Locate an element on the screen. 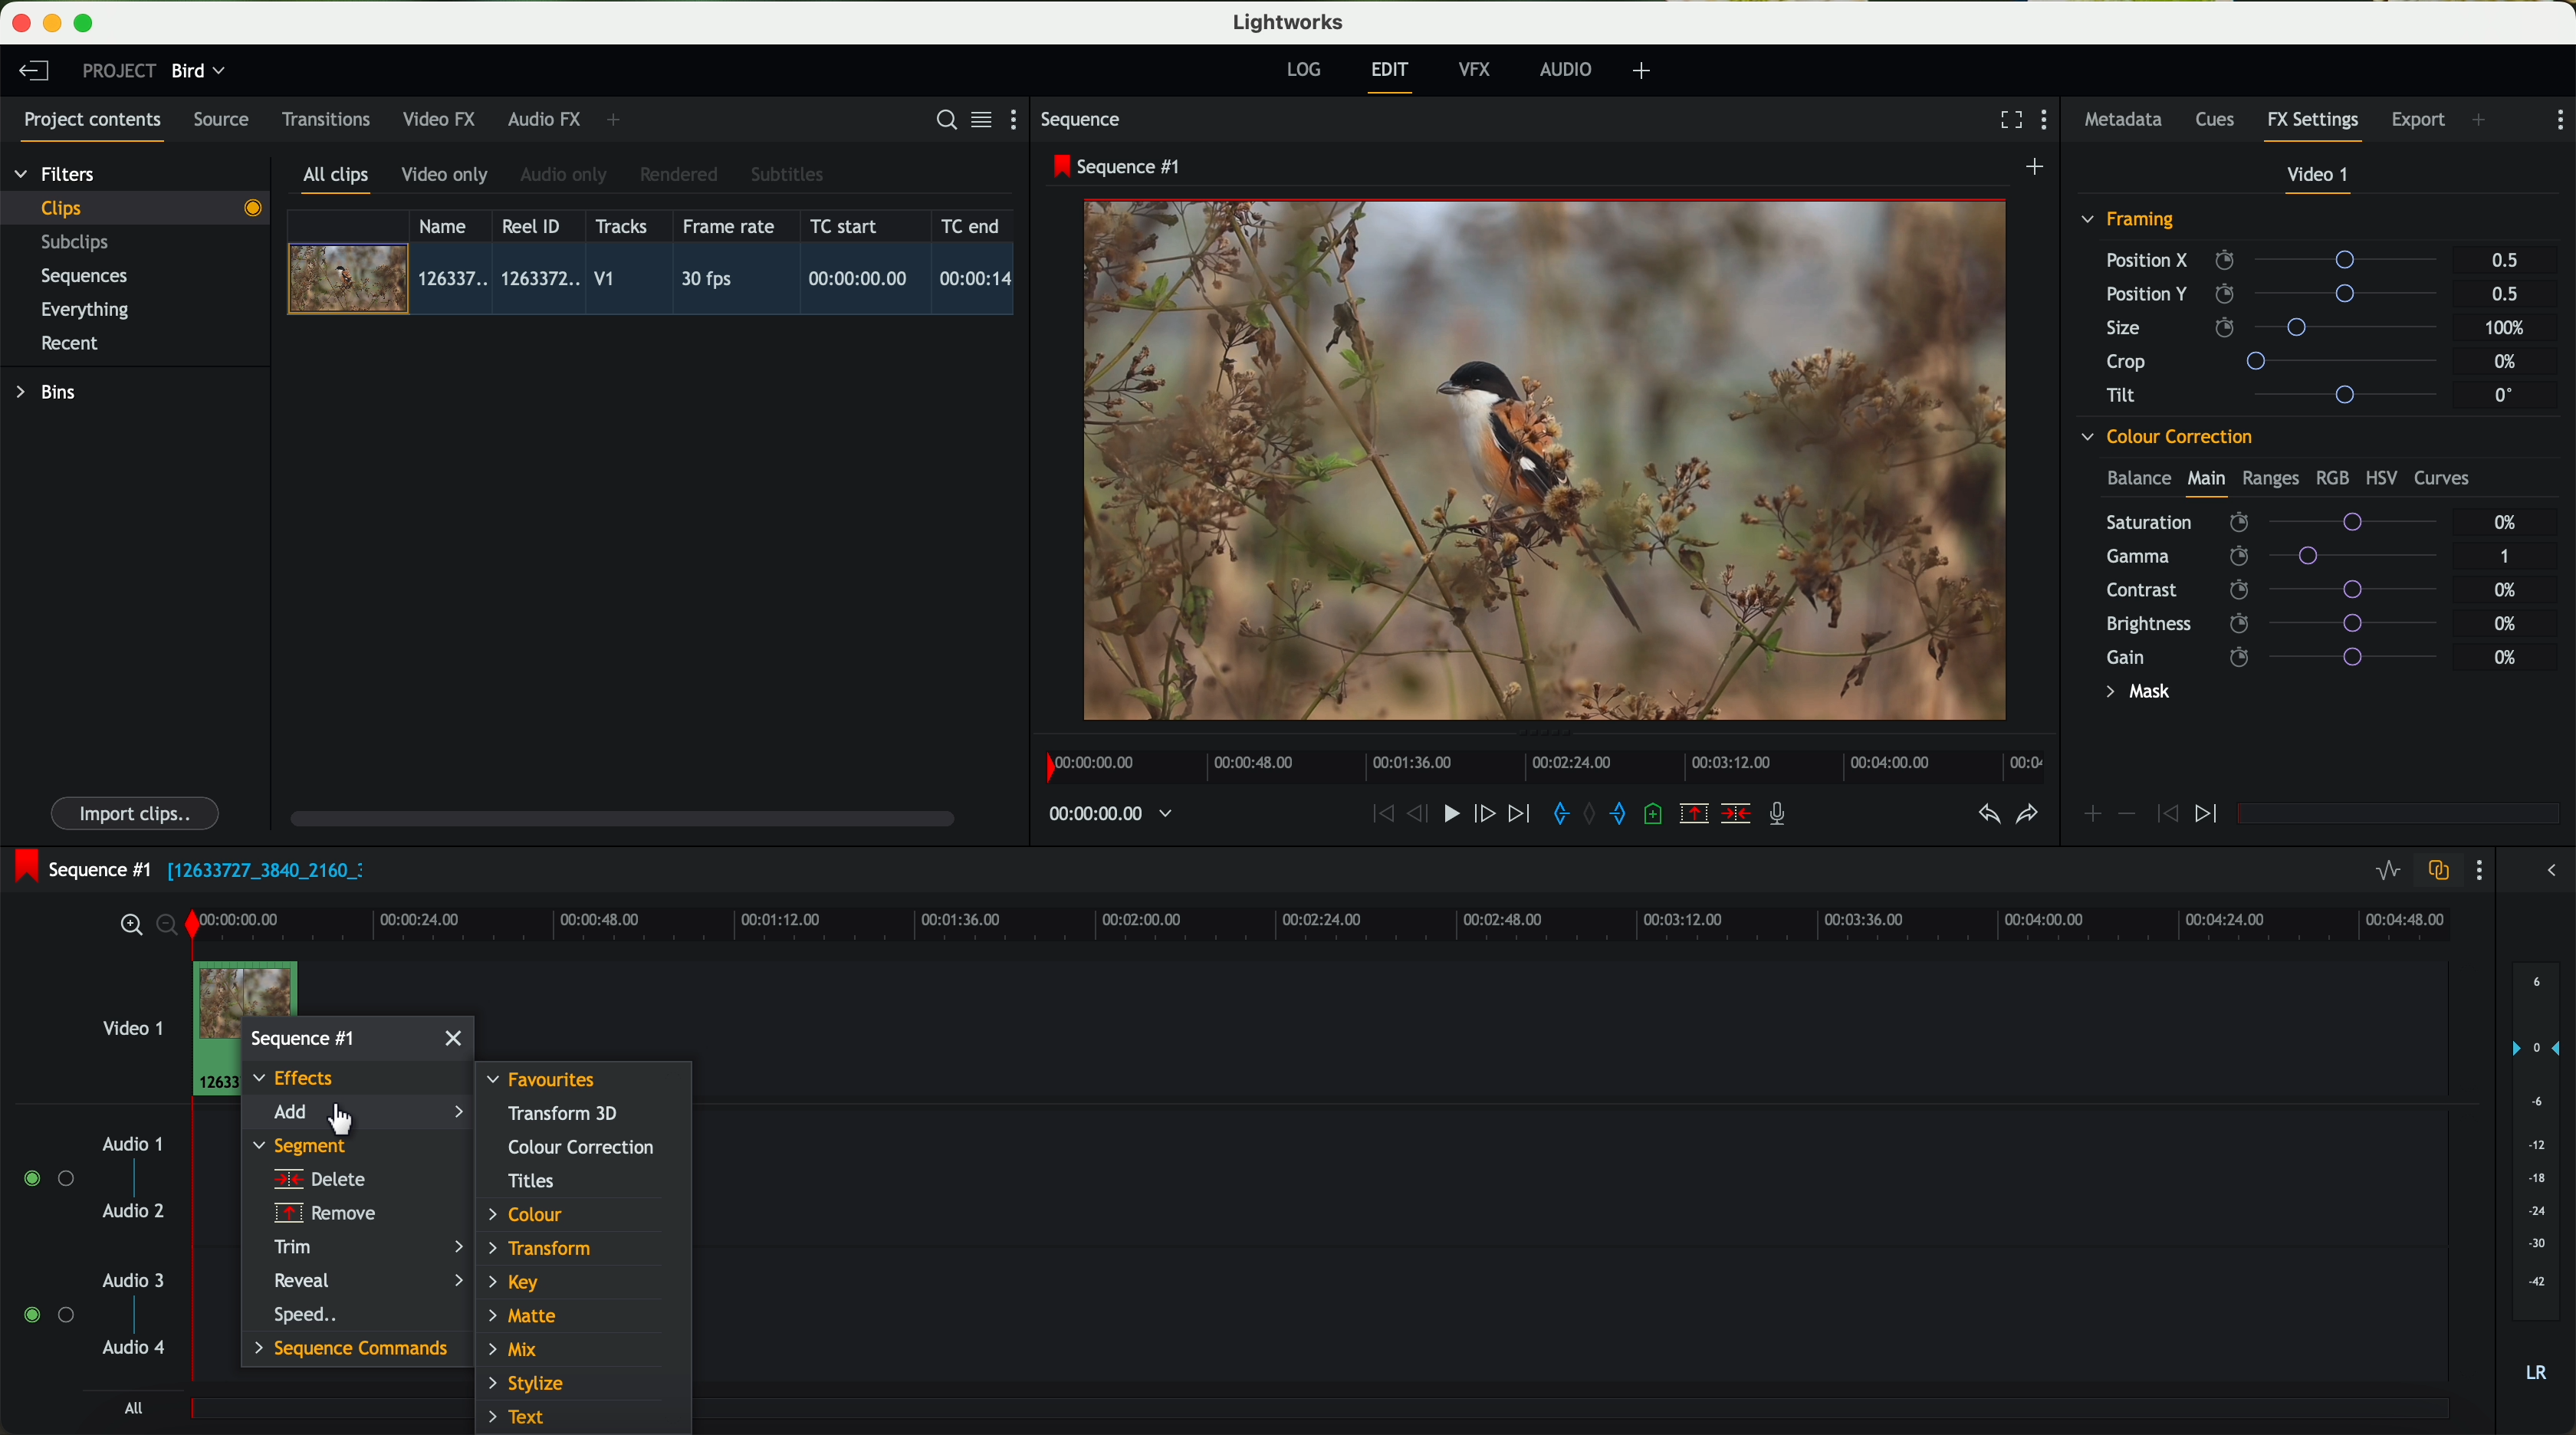  1 is located at coordinates (2506, 558).